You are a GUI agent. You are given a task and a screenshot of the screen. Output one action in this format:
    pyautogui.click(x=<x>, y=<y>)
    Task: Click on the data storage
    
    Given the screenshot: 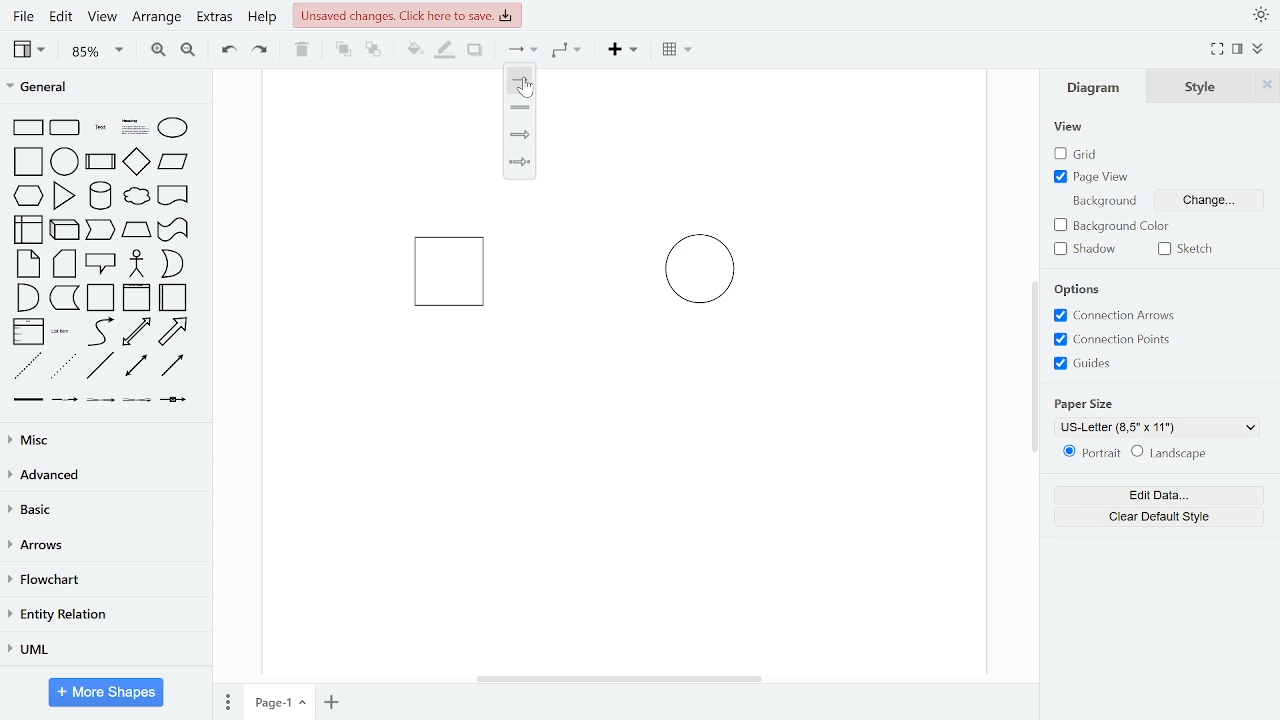 What is the action you would take?
    pyautogui.click(x=65, y=297)
    